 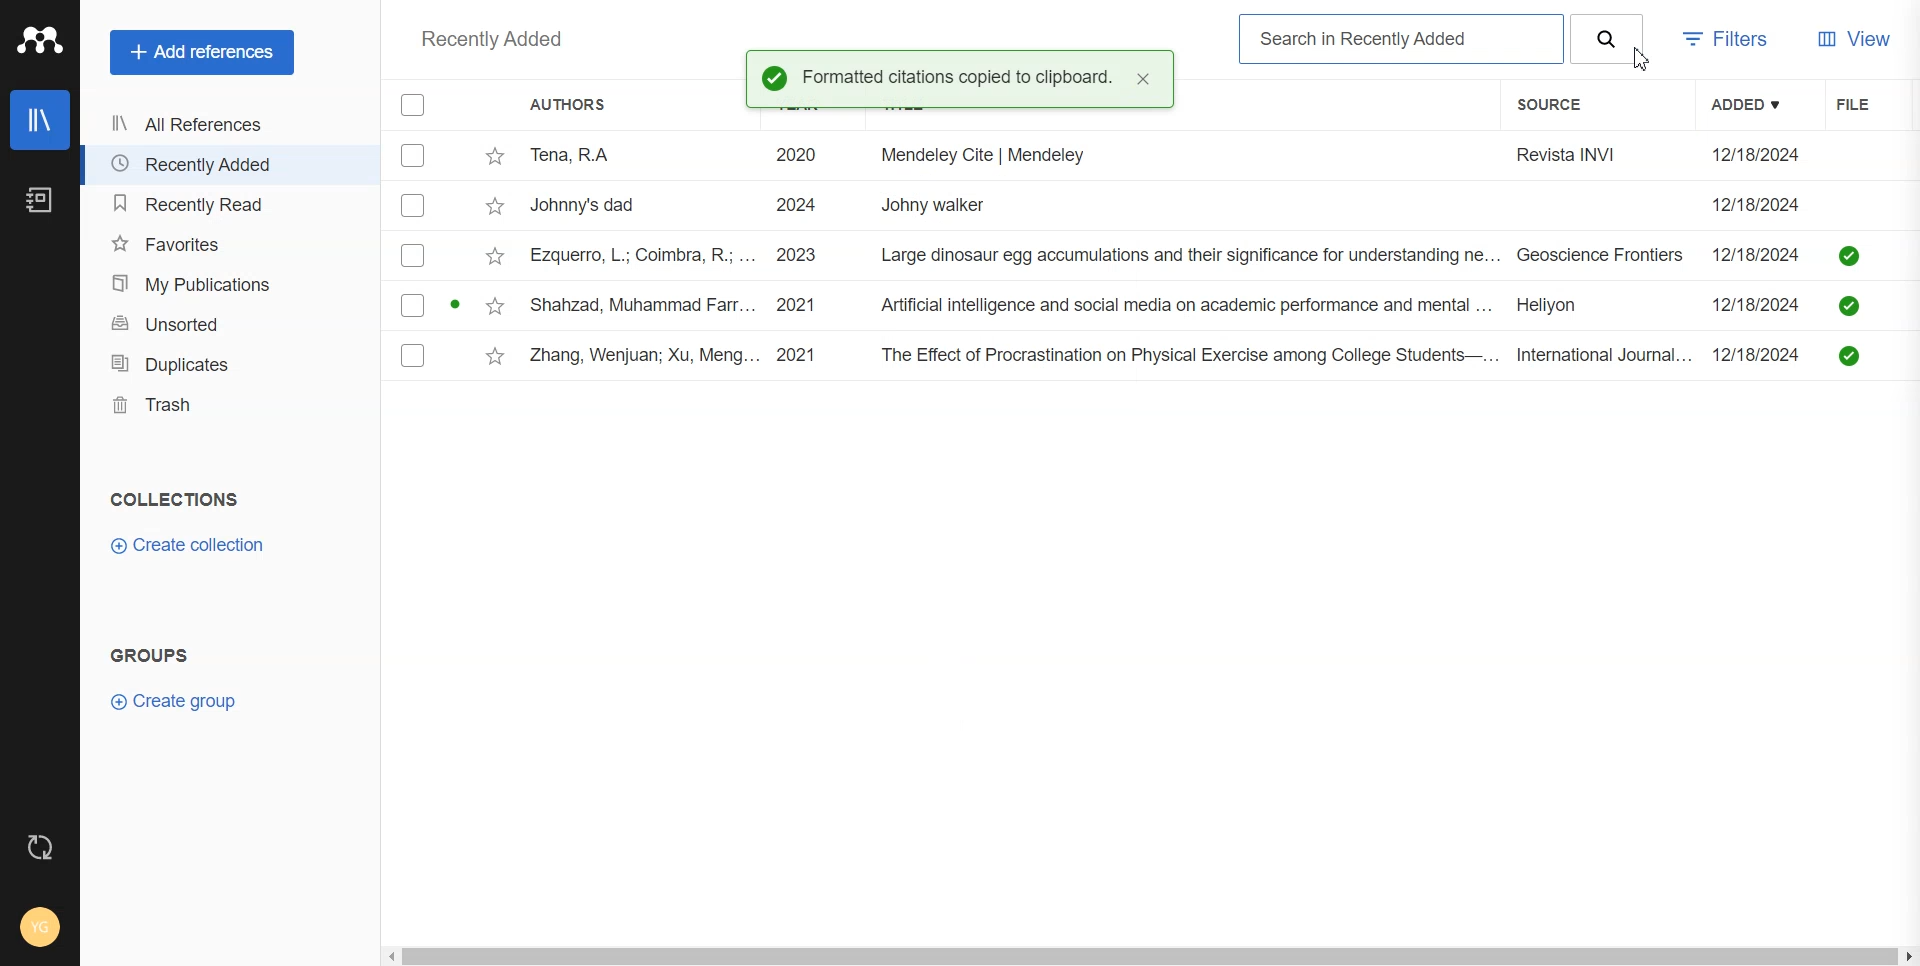 What do you see at coordinates (566, 104) in the screenshot?
I see `Authors` at bounding box center [566, 104].